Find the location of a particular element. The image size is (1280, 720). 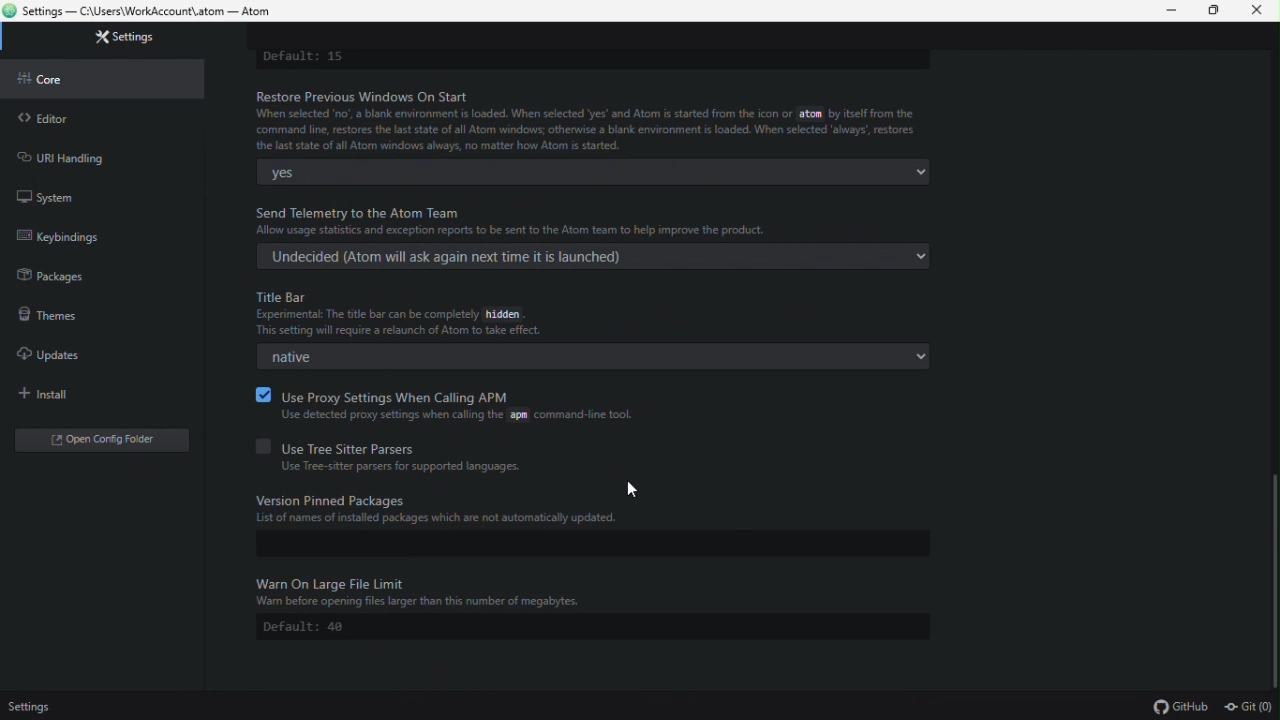

editor is located at coordinates (43, 118).